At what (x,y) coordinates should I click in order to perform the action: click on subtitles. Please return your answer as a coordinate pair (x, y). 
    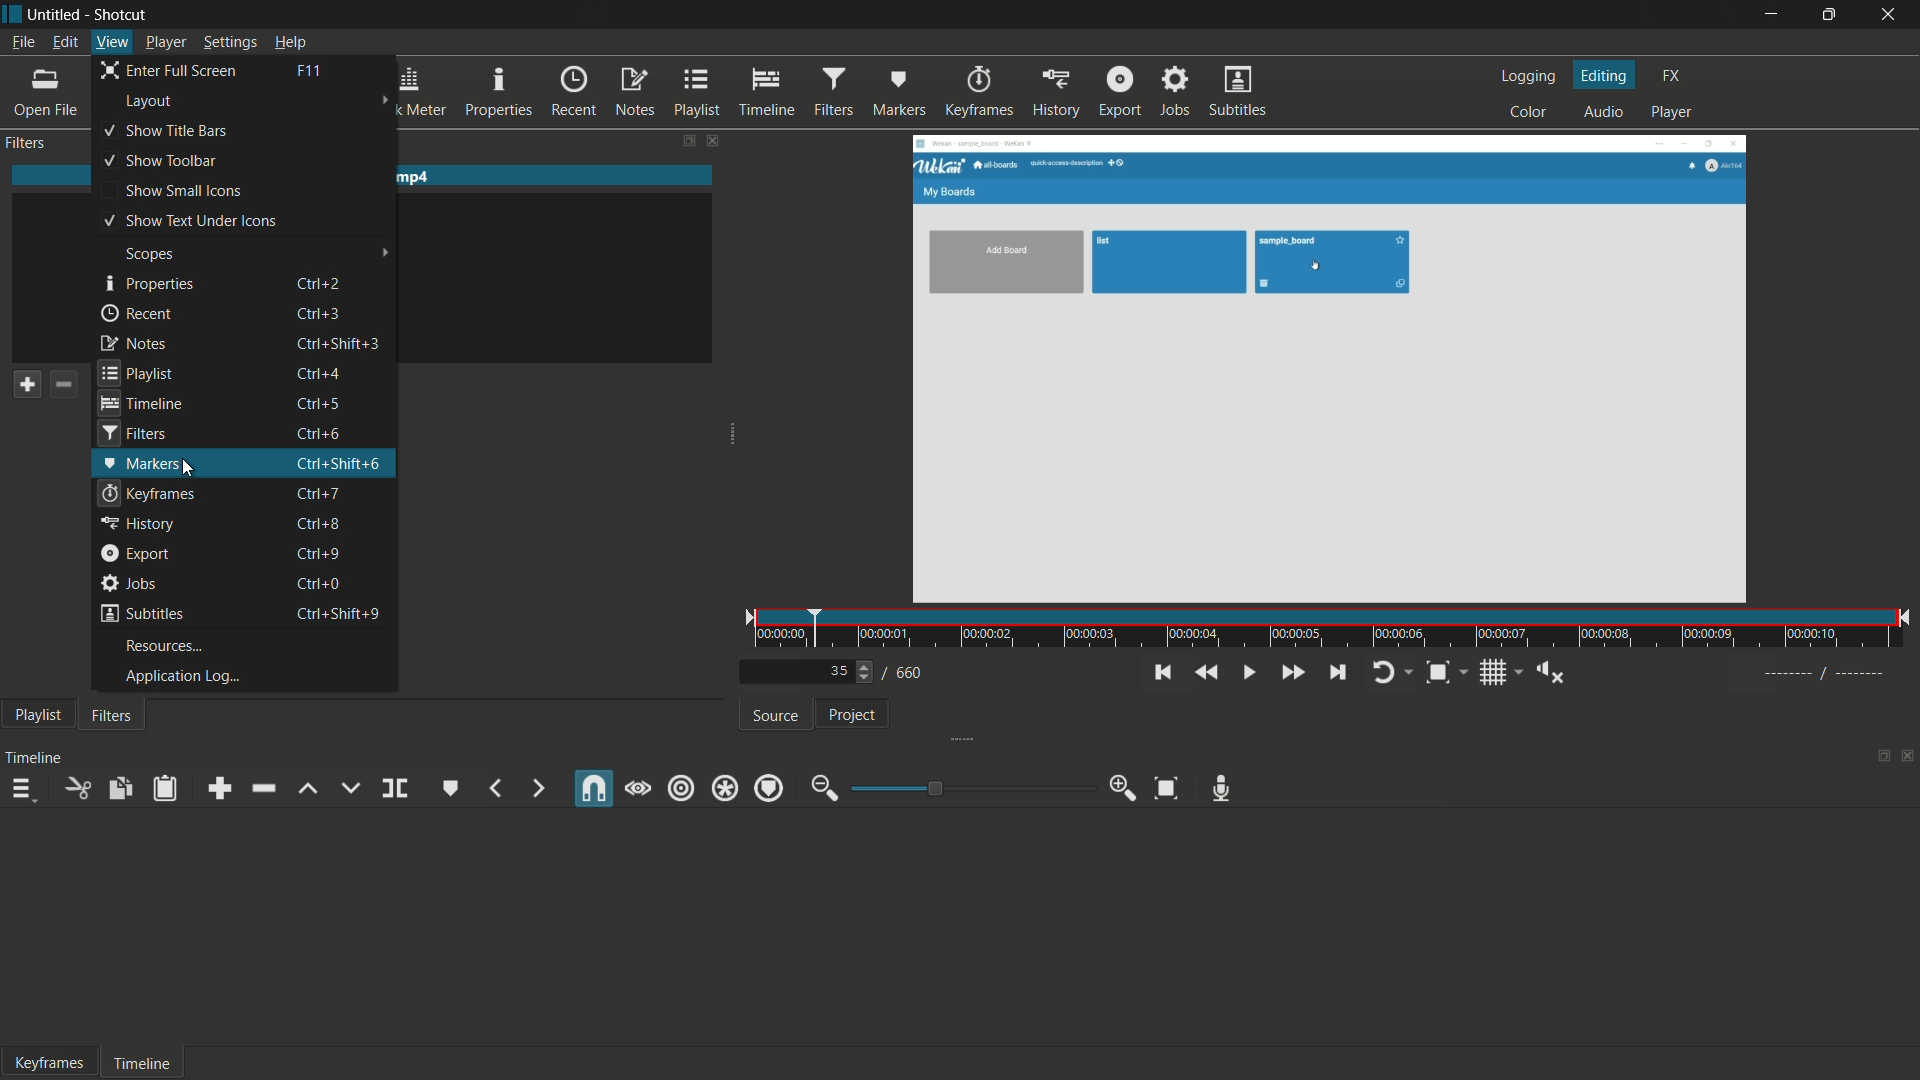
    Looking at the image, I should click on (140, 614).